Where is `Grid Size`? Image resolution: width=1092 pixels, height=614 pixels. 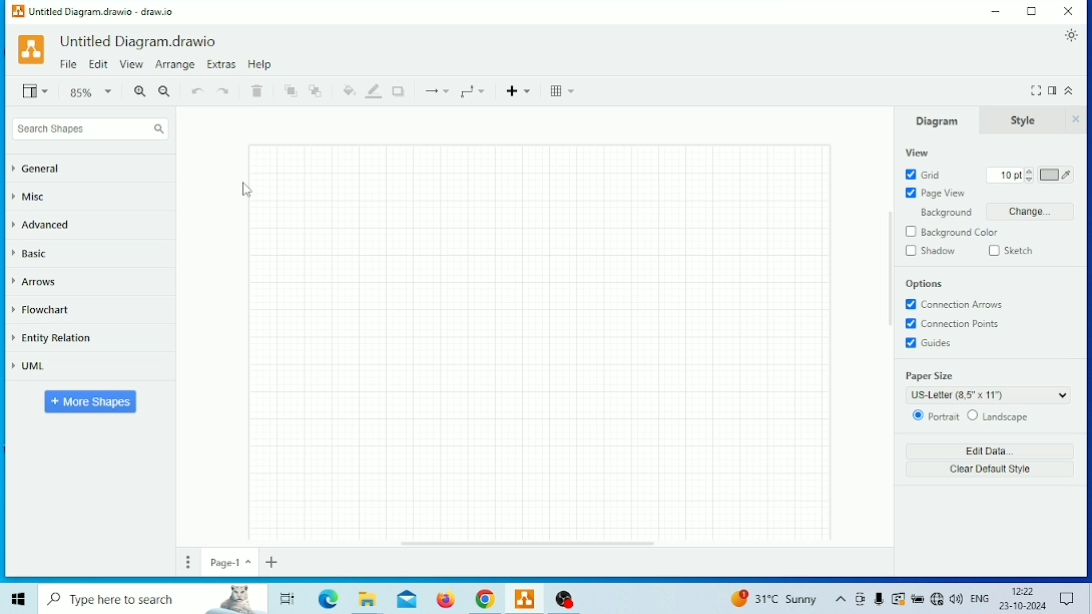
Grid Size is located at coordinates (1009, 175).